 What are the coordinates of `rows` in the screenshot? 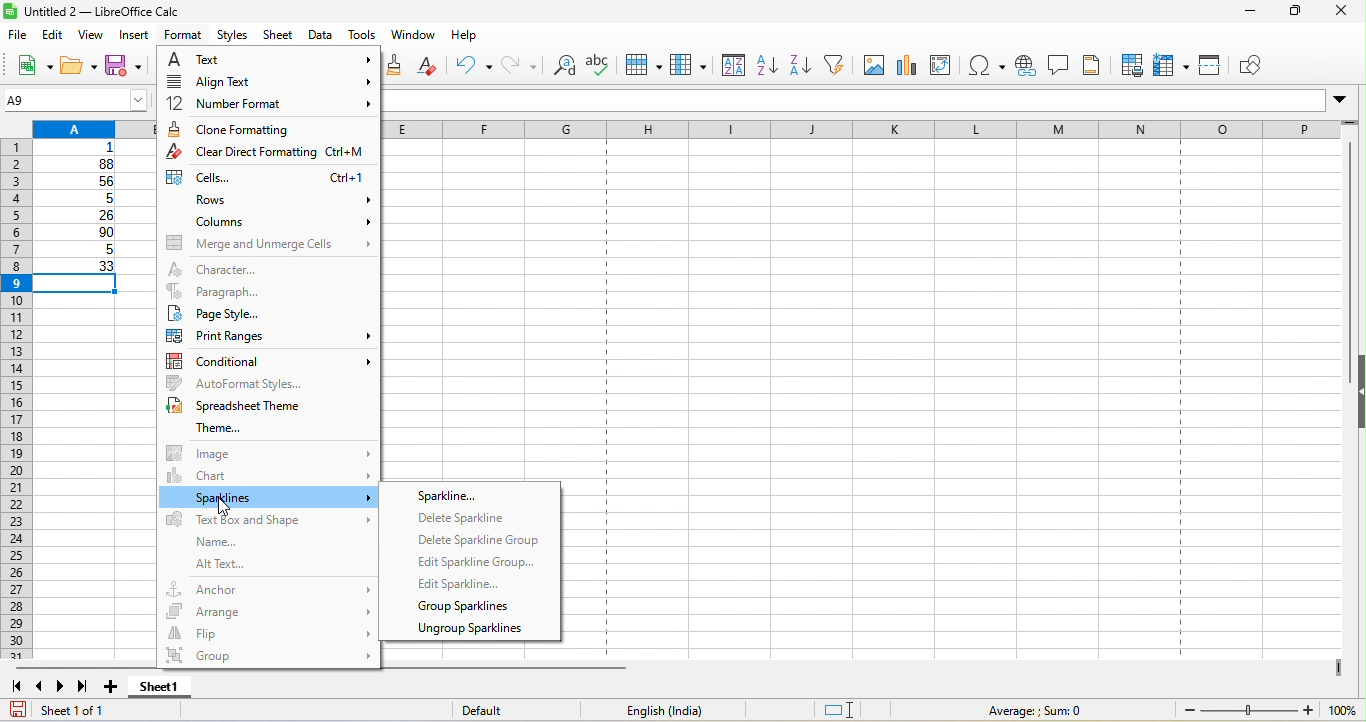 It's located at (269, 201).